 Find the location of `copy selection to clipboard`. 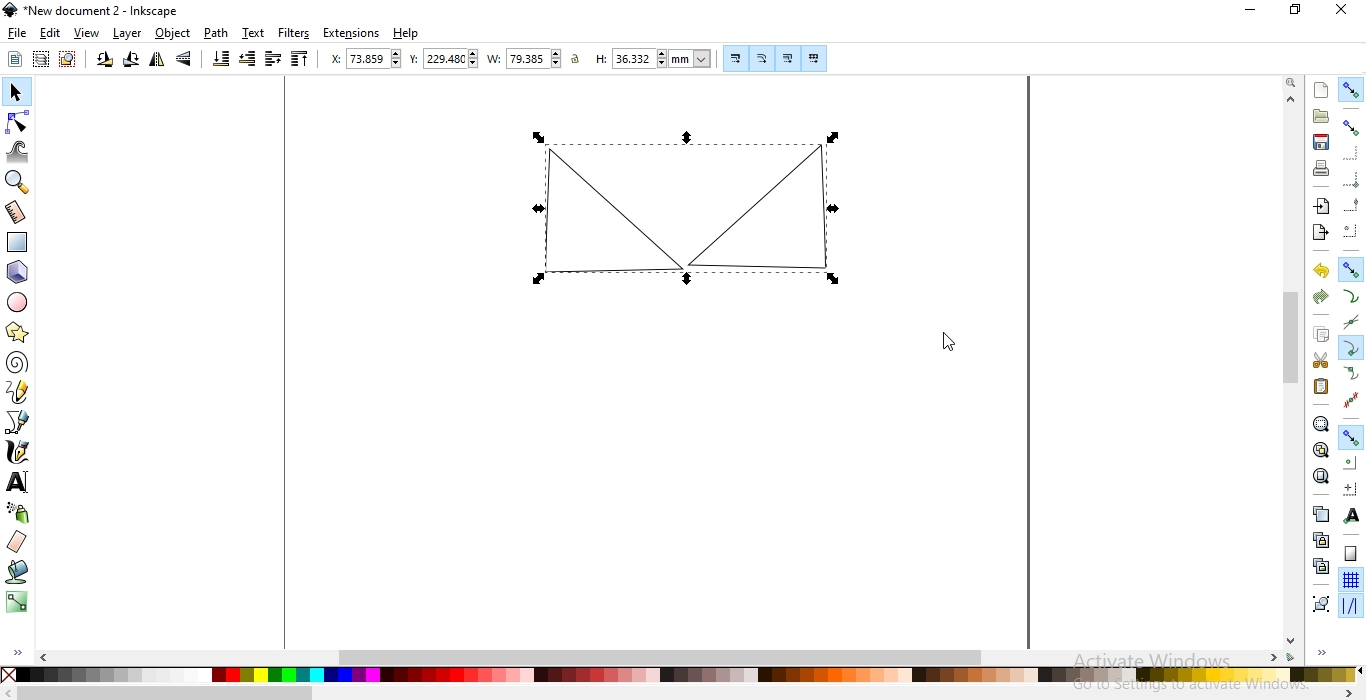

copy selection to clipboard is located at coordinates (1323, 336).